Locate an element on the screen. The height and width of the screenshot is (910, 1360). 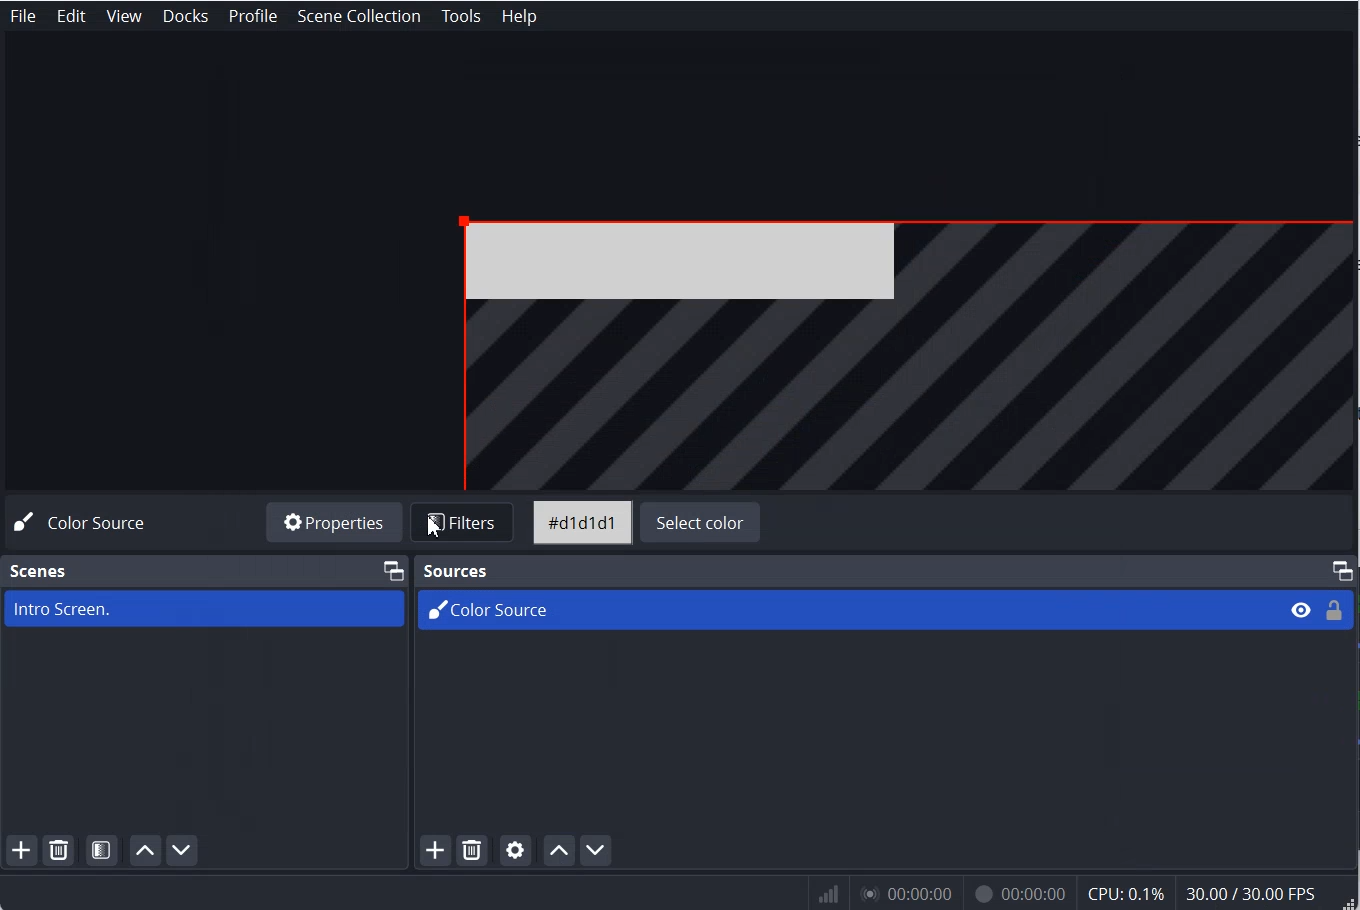
Sources is located at coordinates (454, 569).